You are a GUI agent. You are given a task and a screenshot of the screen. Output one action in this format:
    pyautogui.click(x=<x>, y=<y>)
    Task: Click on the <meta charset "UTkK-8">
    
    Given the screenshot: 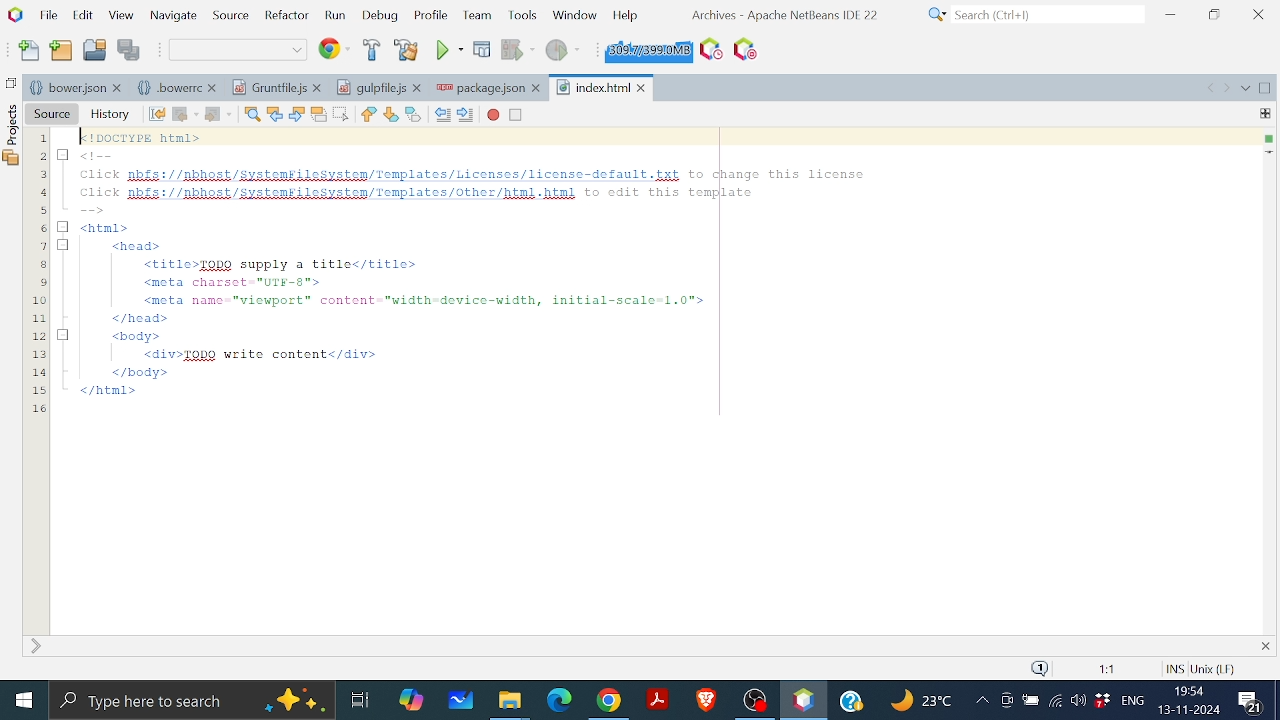 What is the action you would take?
    pyautogui.click(x=231, y=282)
    